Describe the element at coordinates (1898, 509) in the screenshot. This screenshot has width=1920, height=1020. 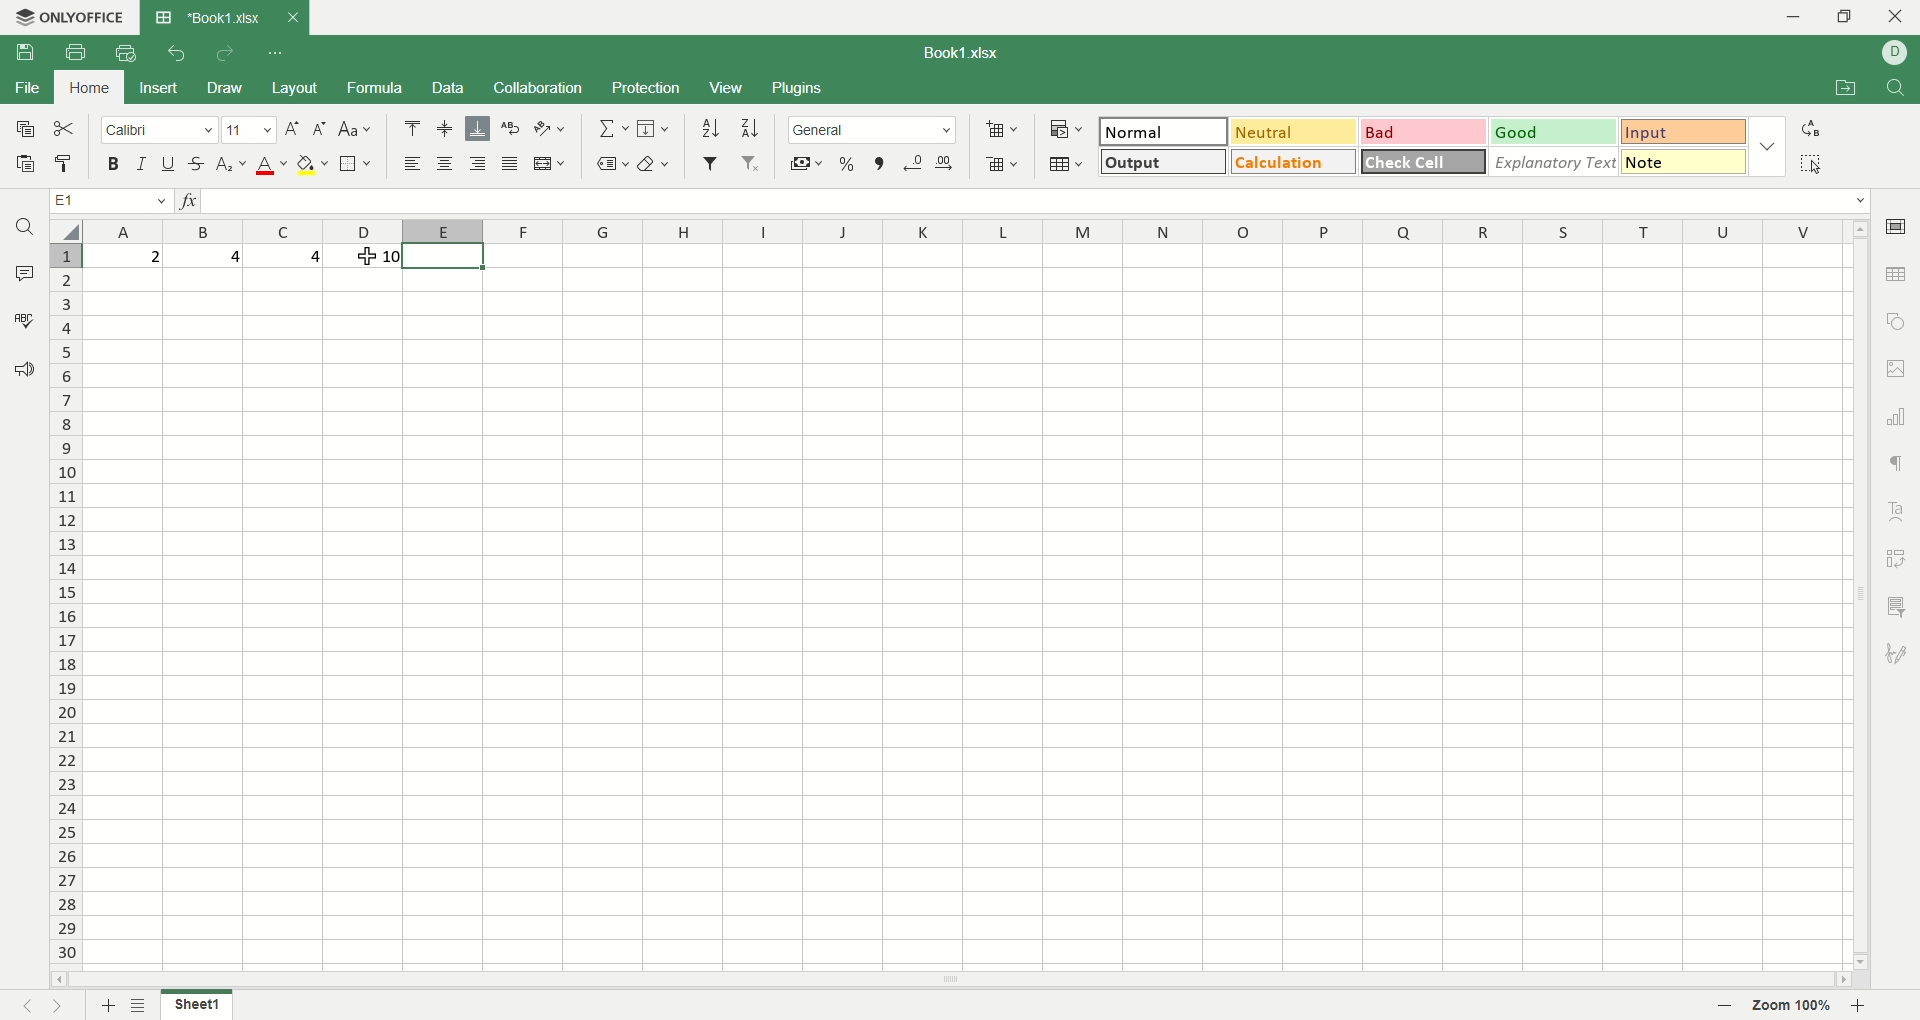
I see `text art settings` at that location.